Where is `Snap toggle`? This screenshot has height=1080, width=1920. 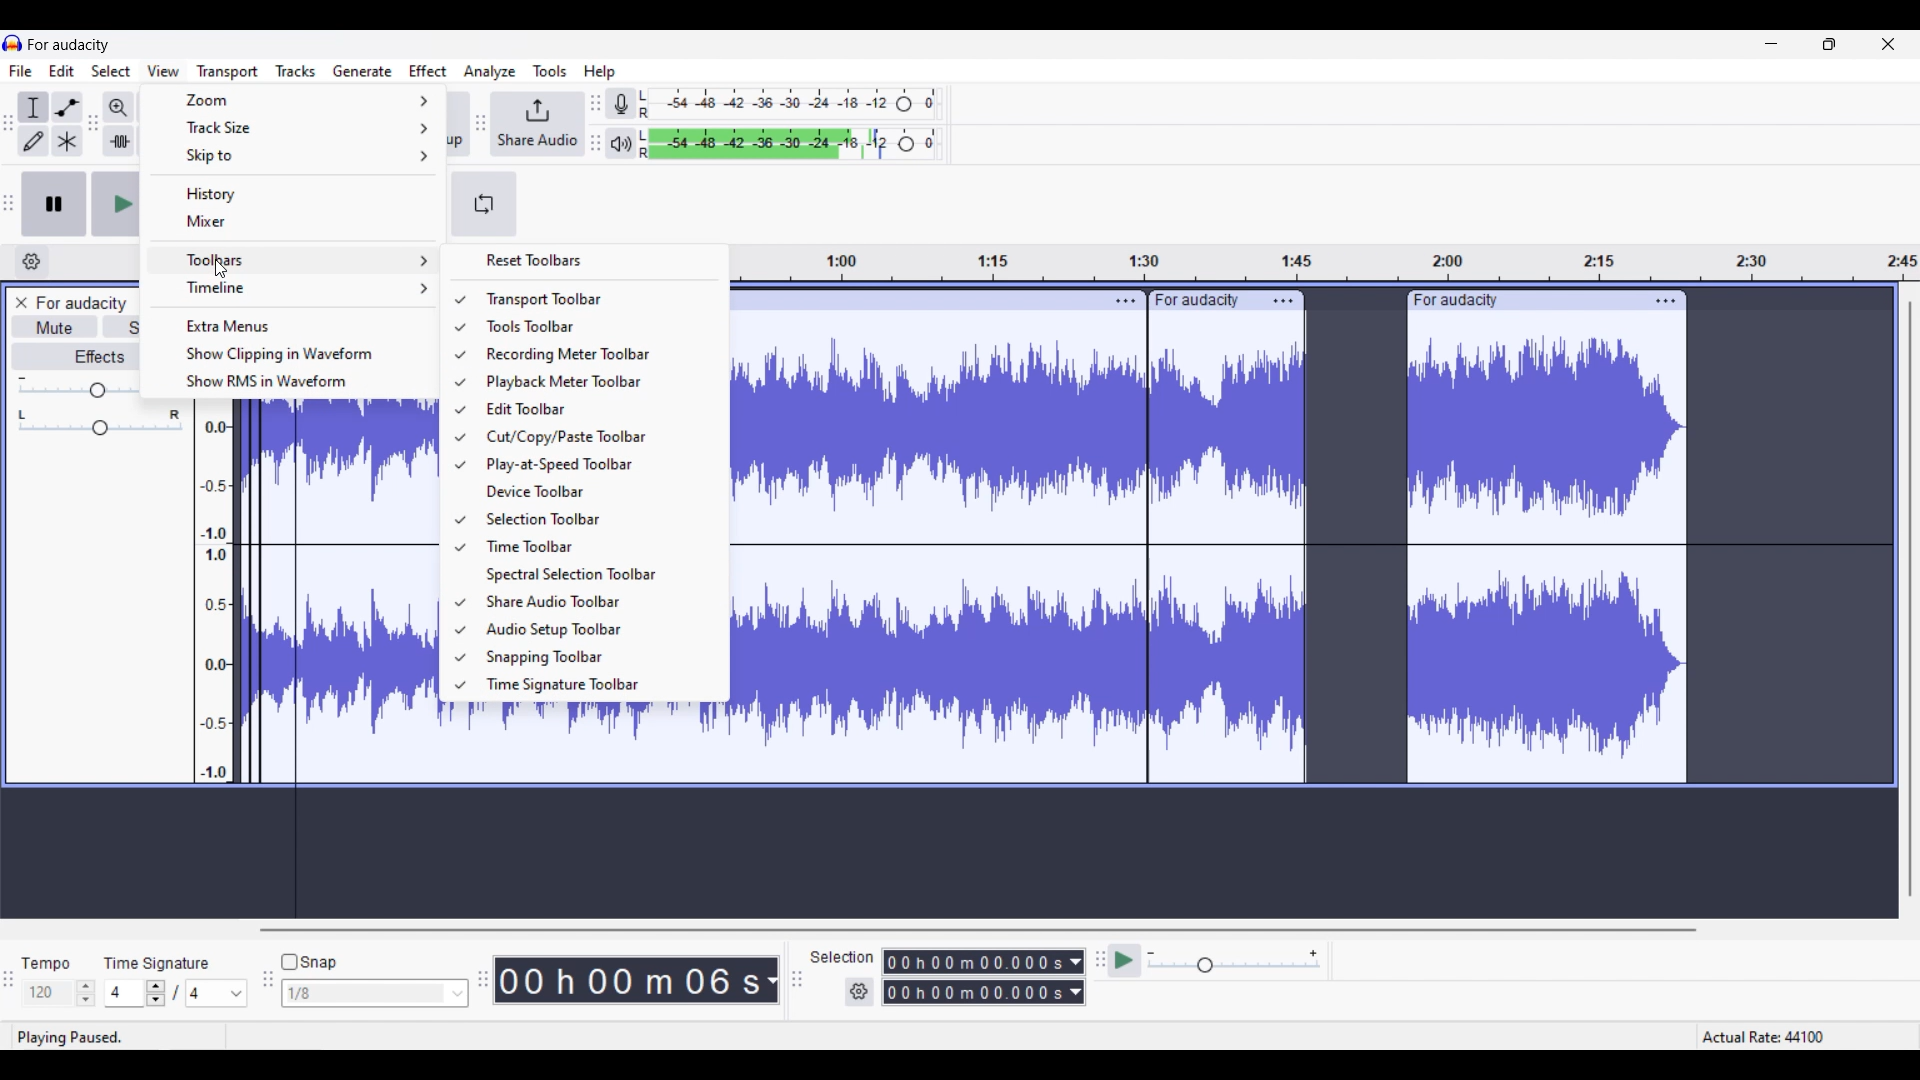
Snap toggle is located at coordinates (308, 962).